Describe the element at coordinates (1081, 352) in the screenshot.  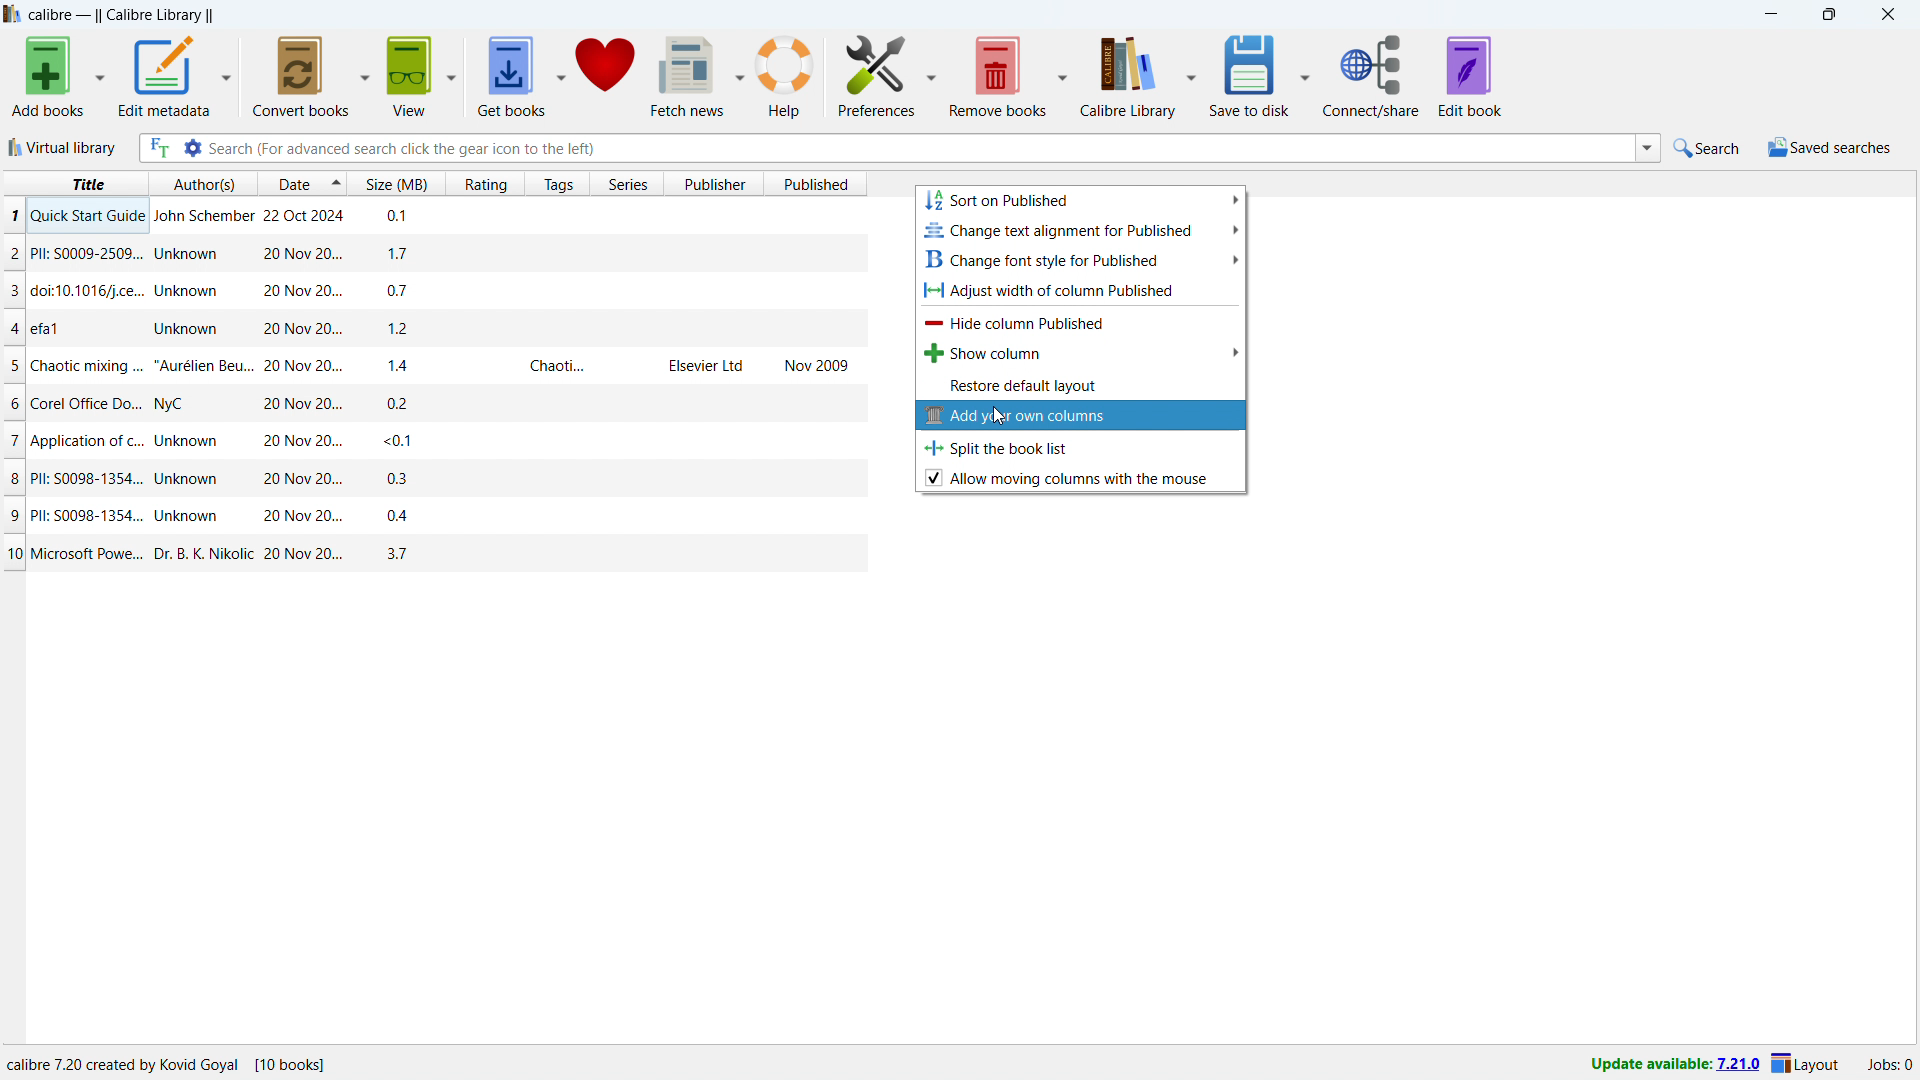
I see `show column` at that location.